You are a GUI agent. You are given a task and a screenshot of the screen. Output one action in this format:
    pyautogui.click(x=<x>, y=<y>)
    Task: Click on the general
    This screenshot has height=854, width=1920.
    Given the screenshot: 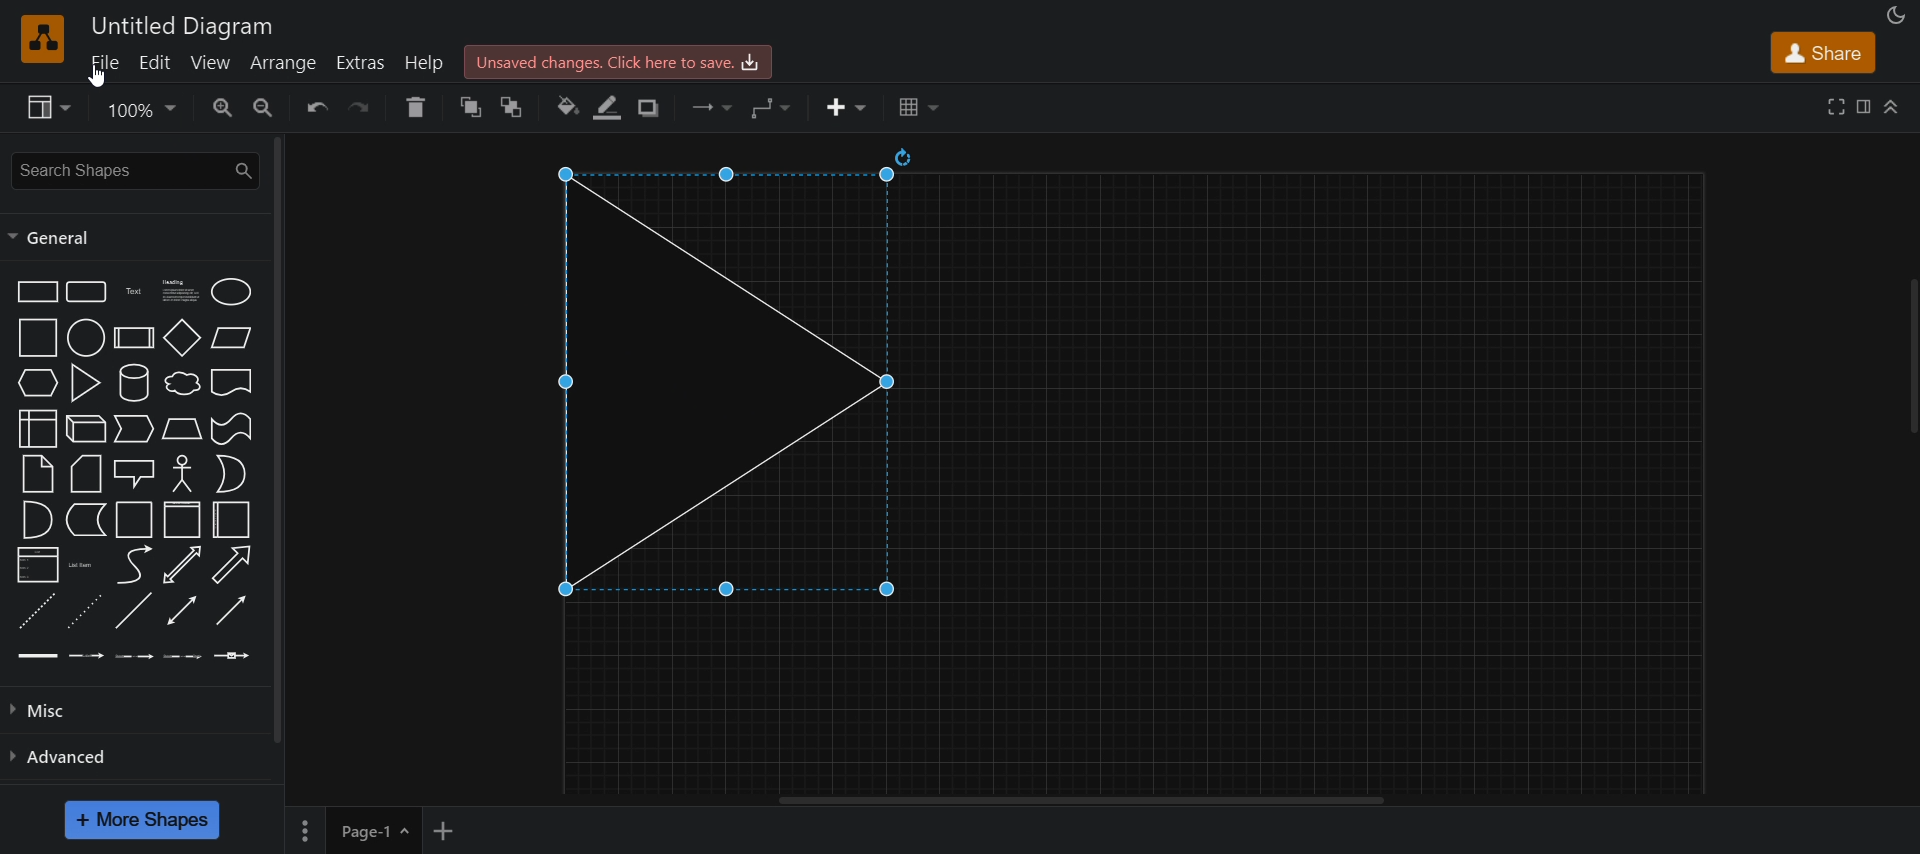 What is the action you would take?
    pyautogui.click(x=56, y=237)
    